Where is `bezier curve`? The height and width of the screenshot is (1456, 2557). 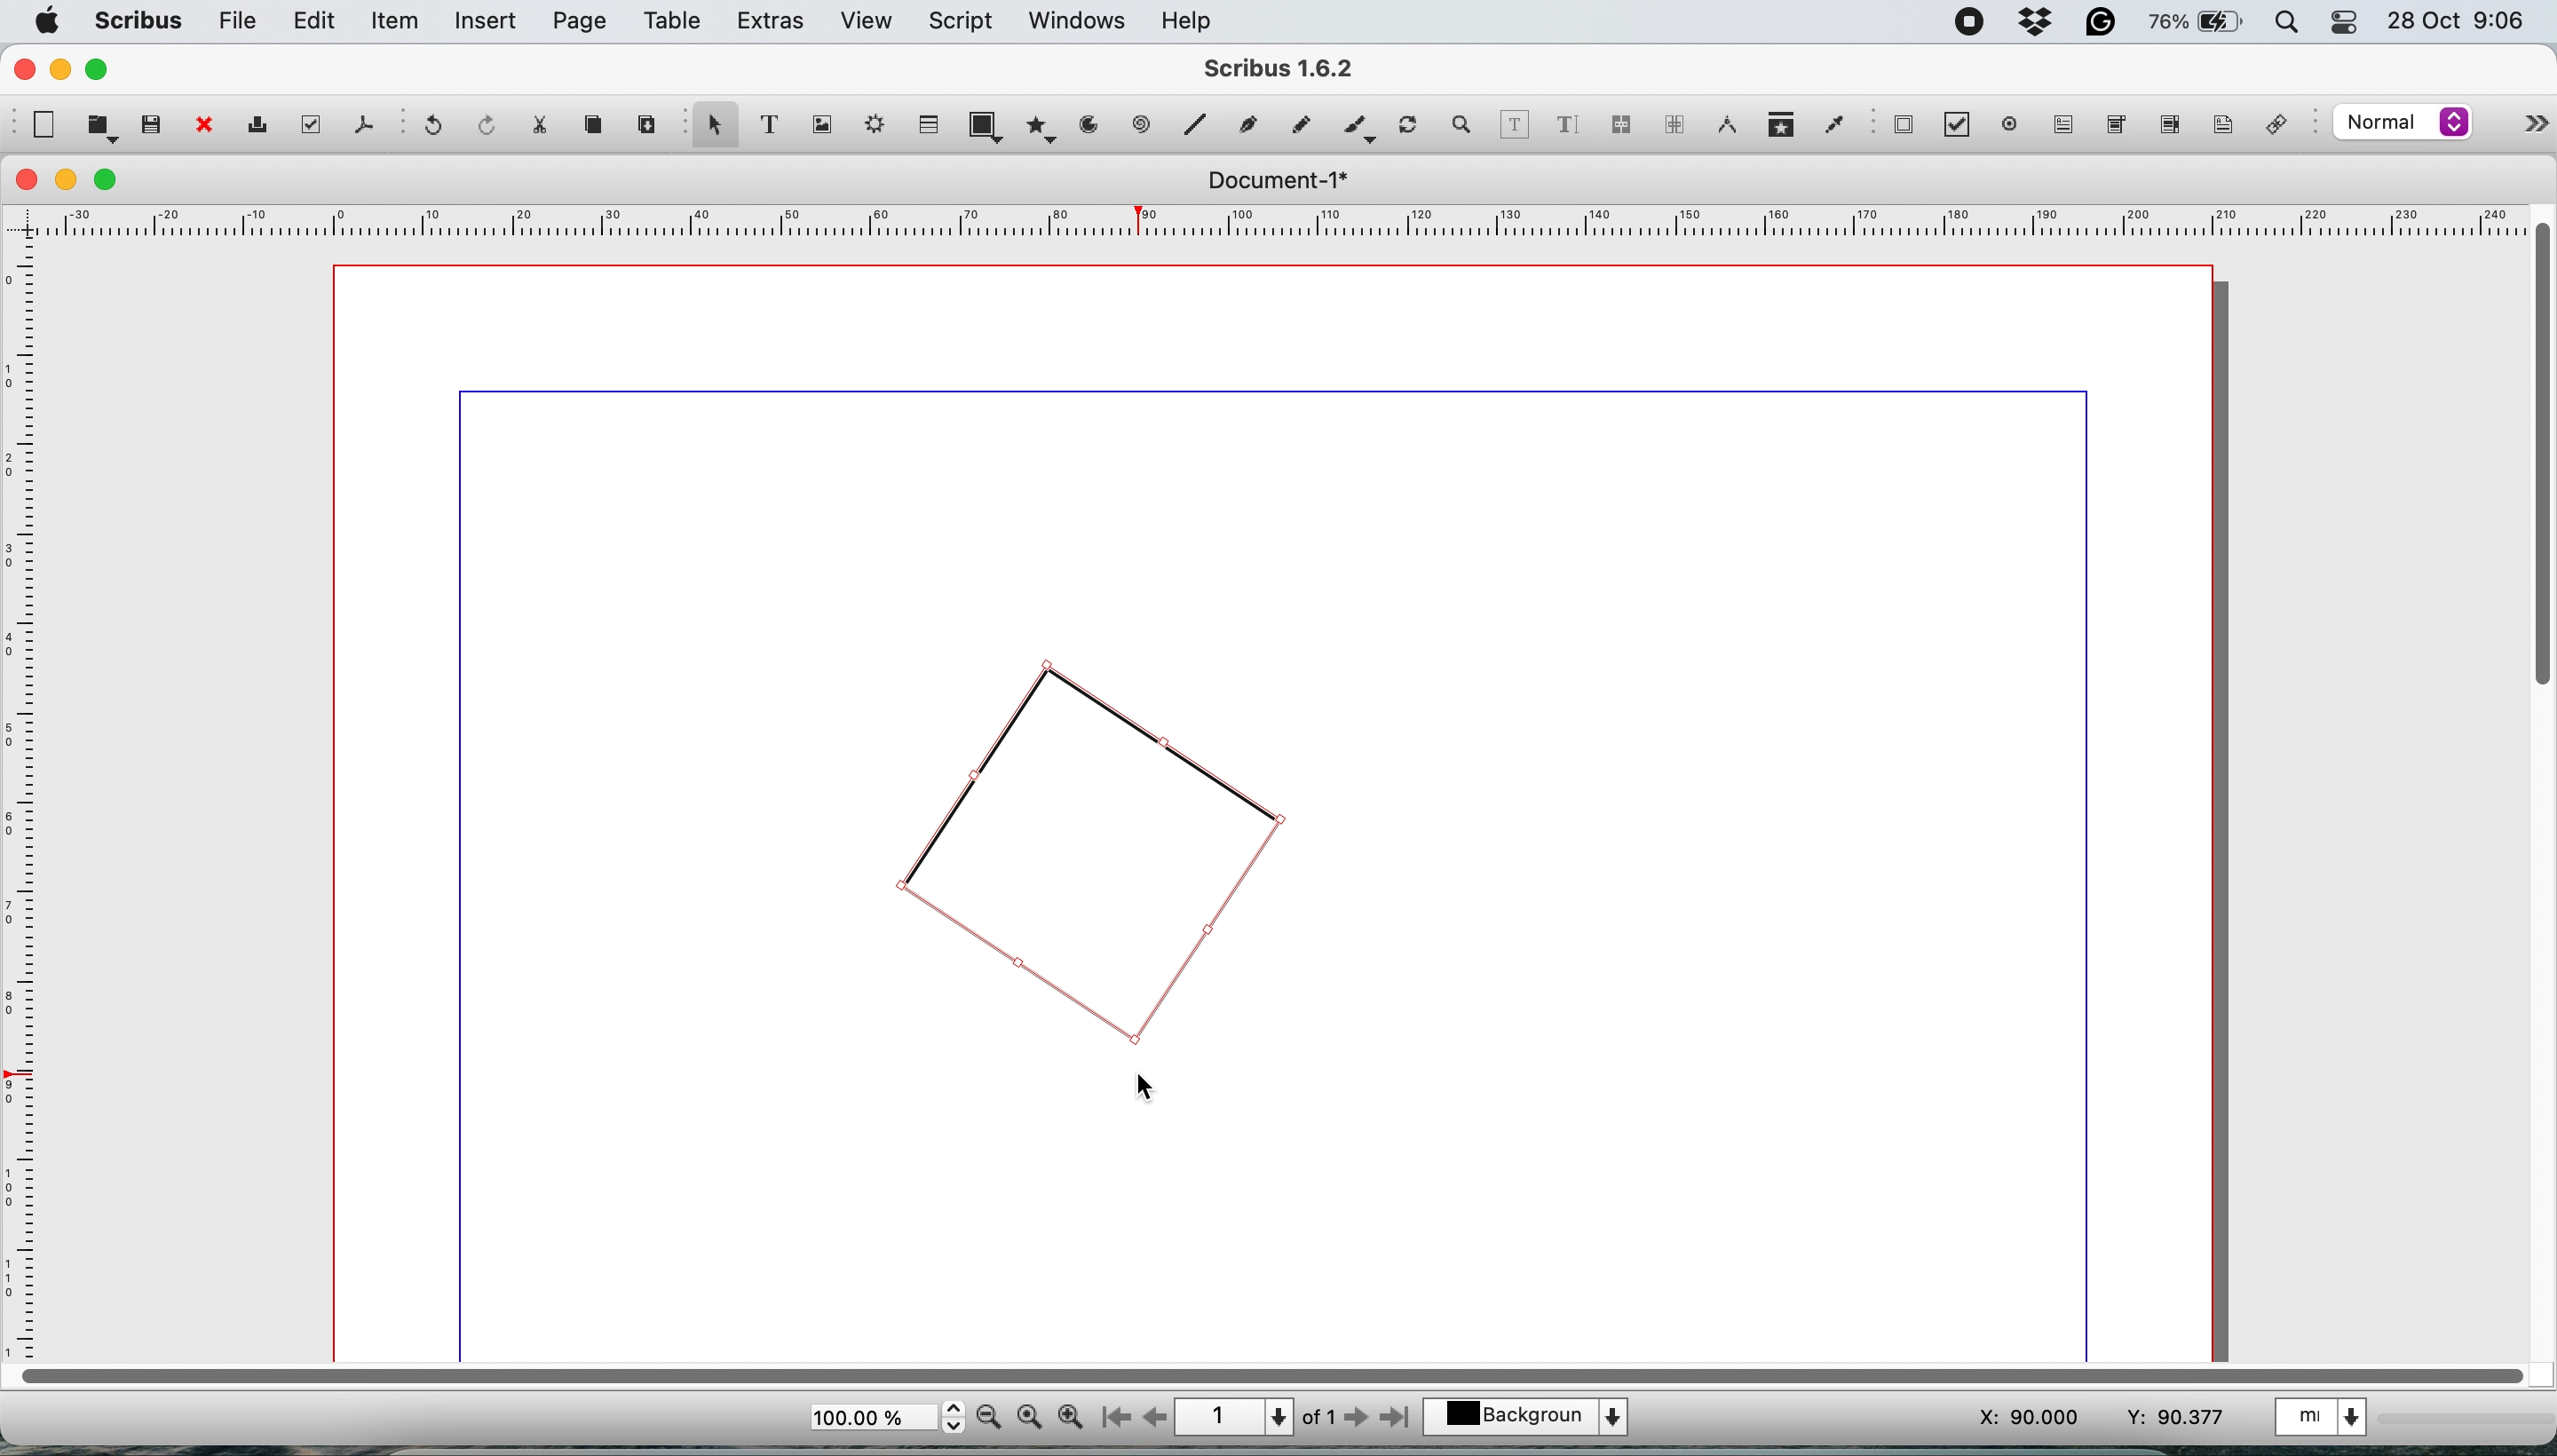 bezier curve is located at coordinates (1251, 122).